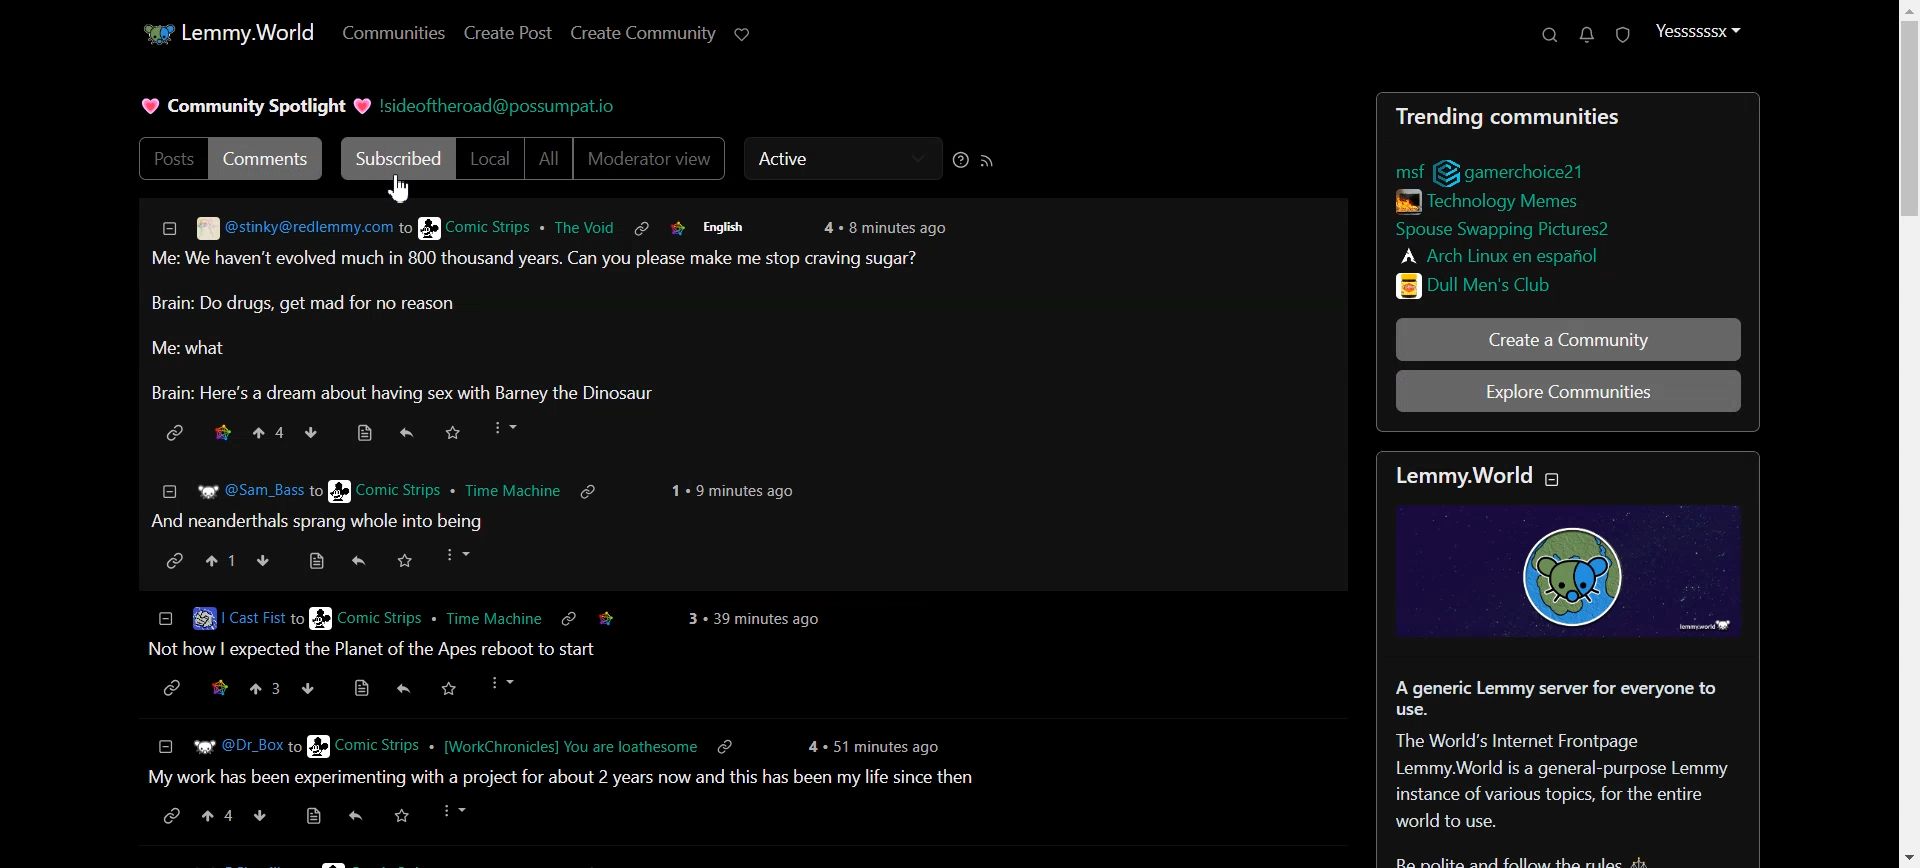 This screenshot has width=1920, height=868. I want to click on link, so click(1517, 169).